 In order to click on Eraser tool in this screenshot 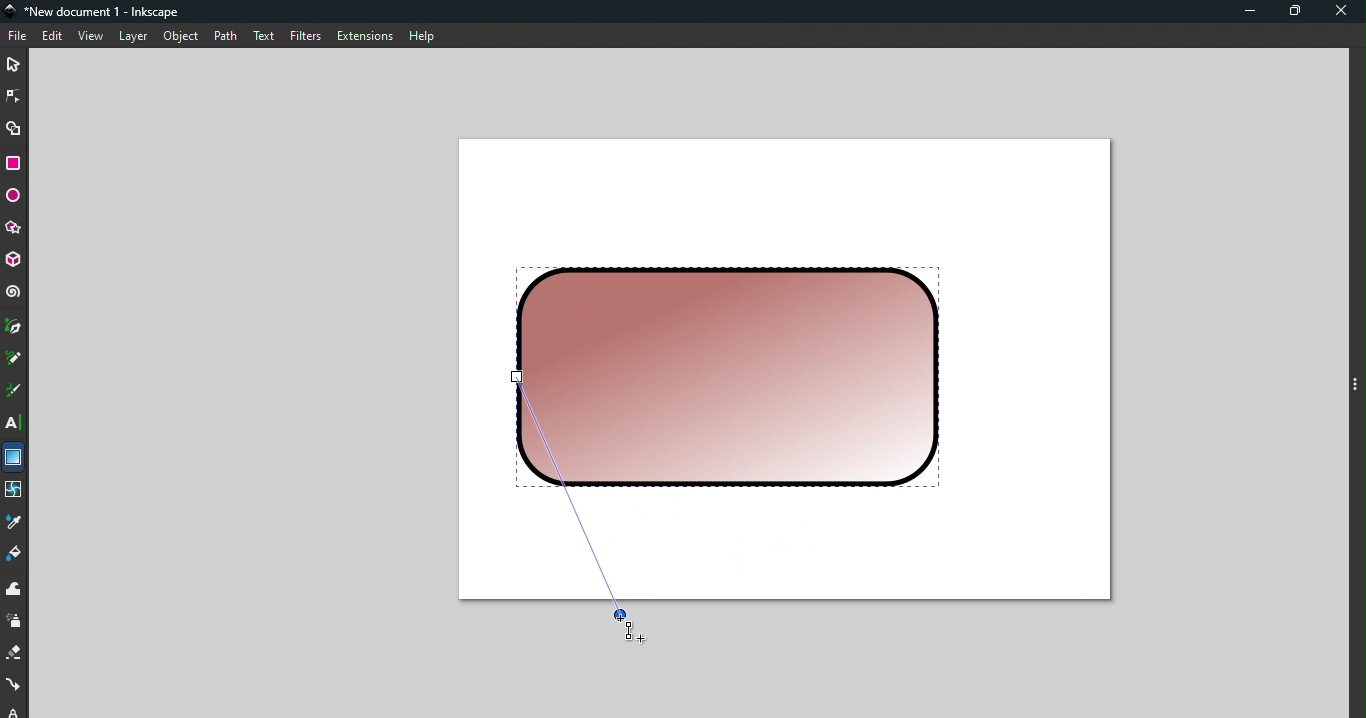, I will do `click(15, 654)`.